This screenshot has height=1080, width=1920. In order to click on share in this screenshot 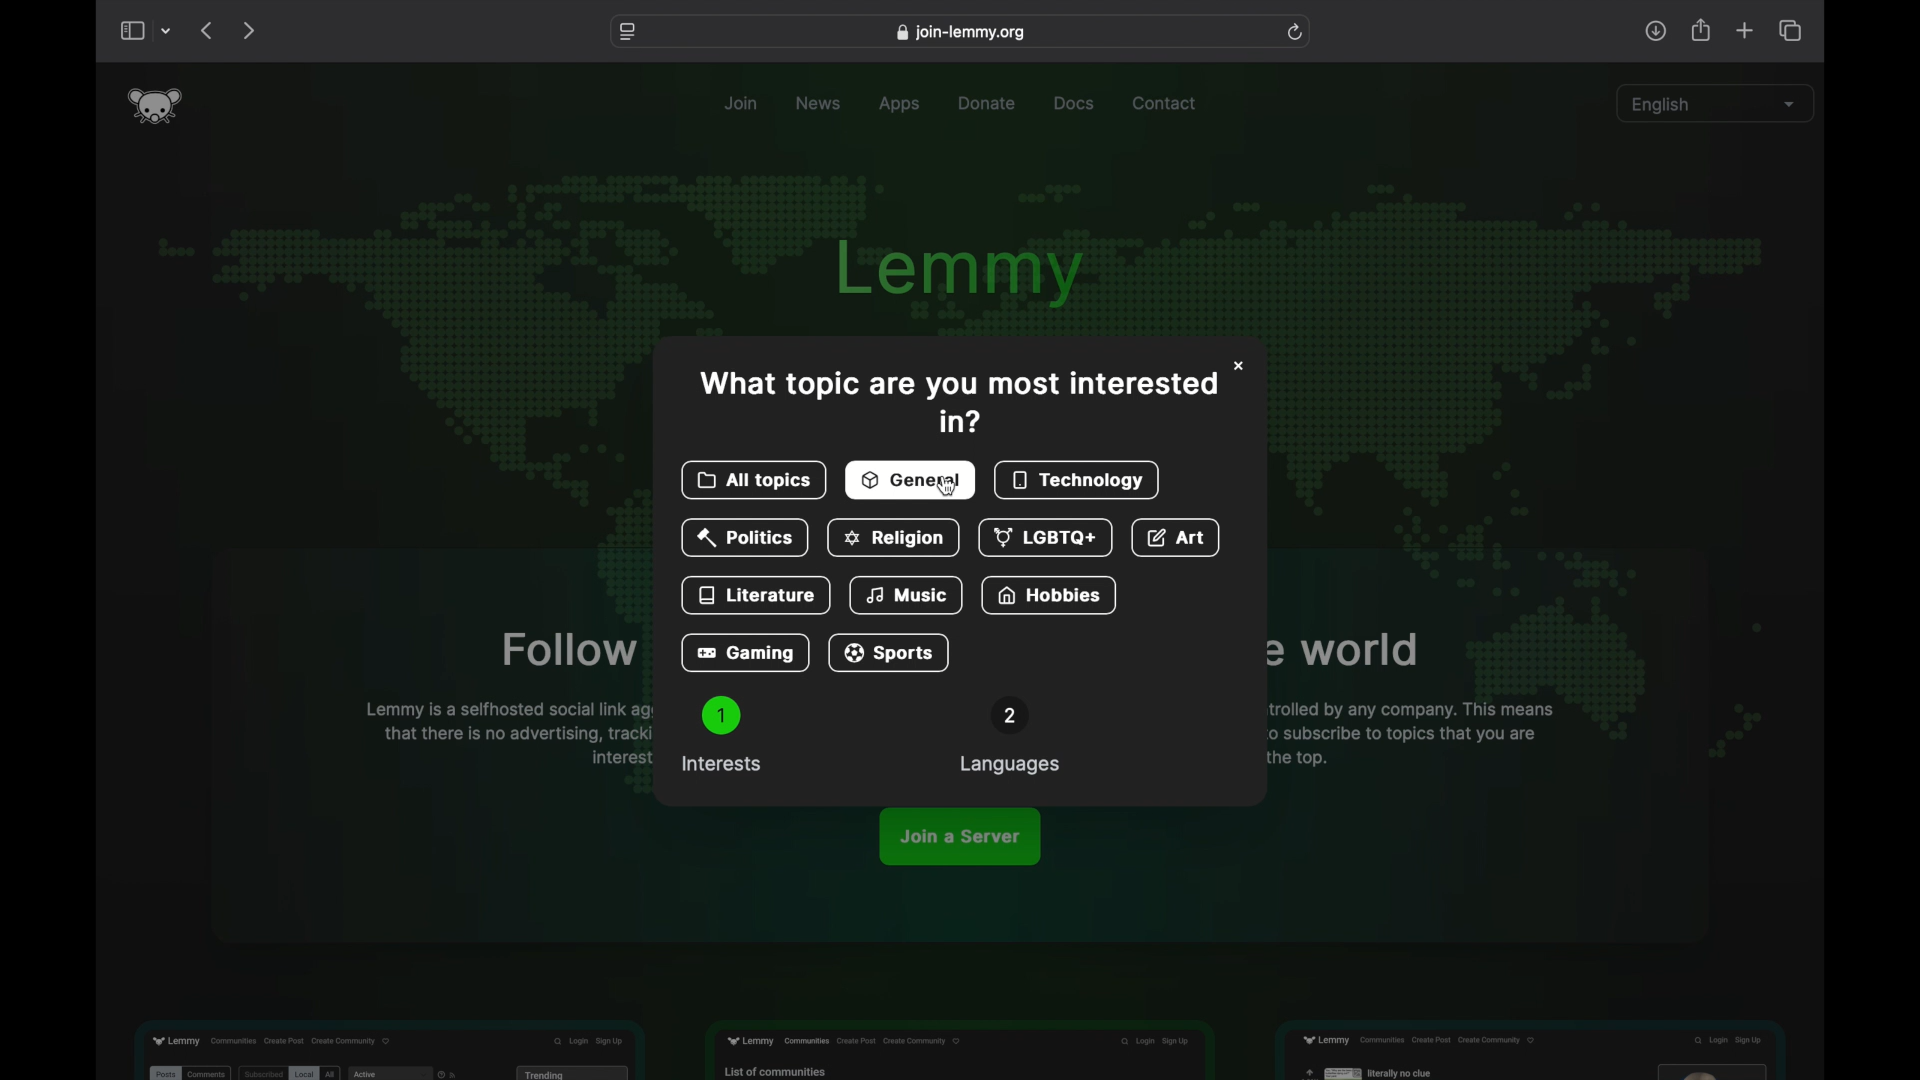, I will do `click(1702, 31)`.